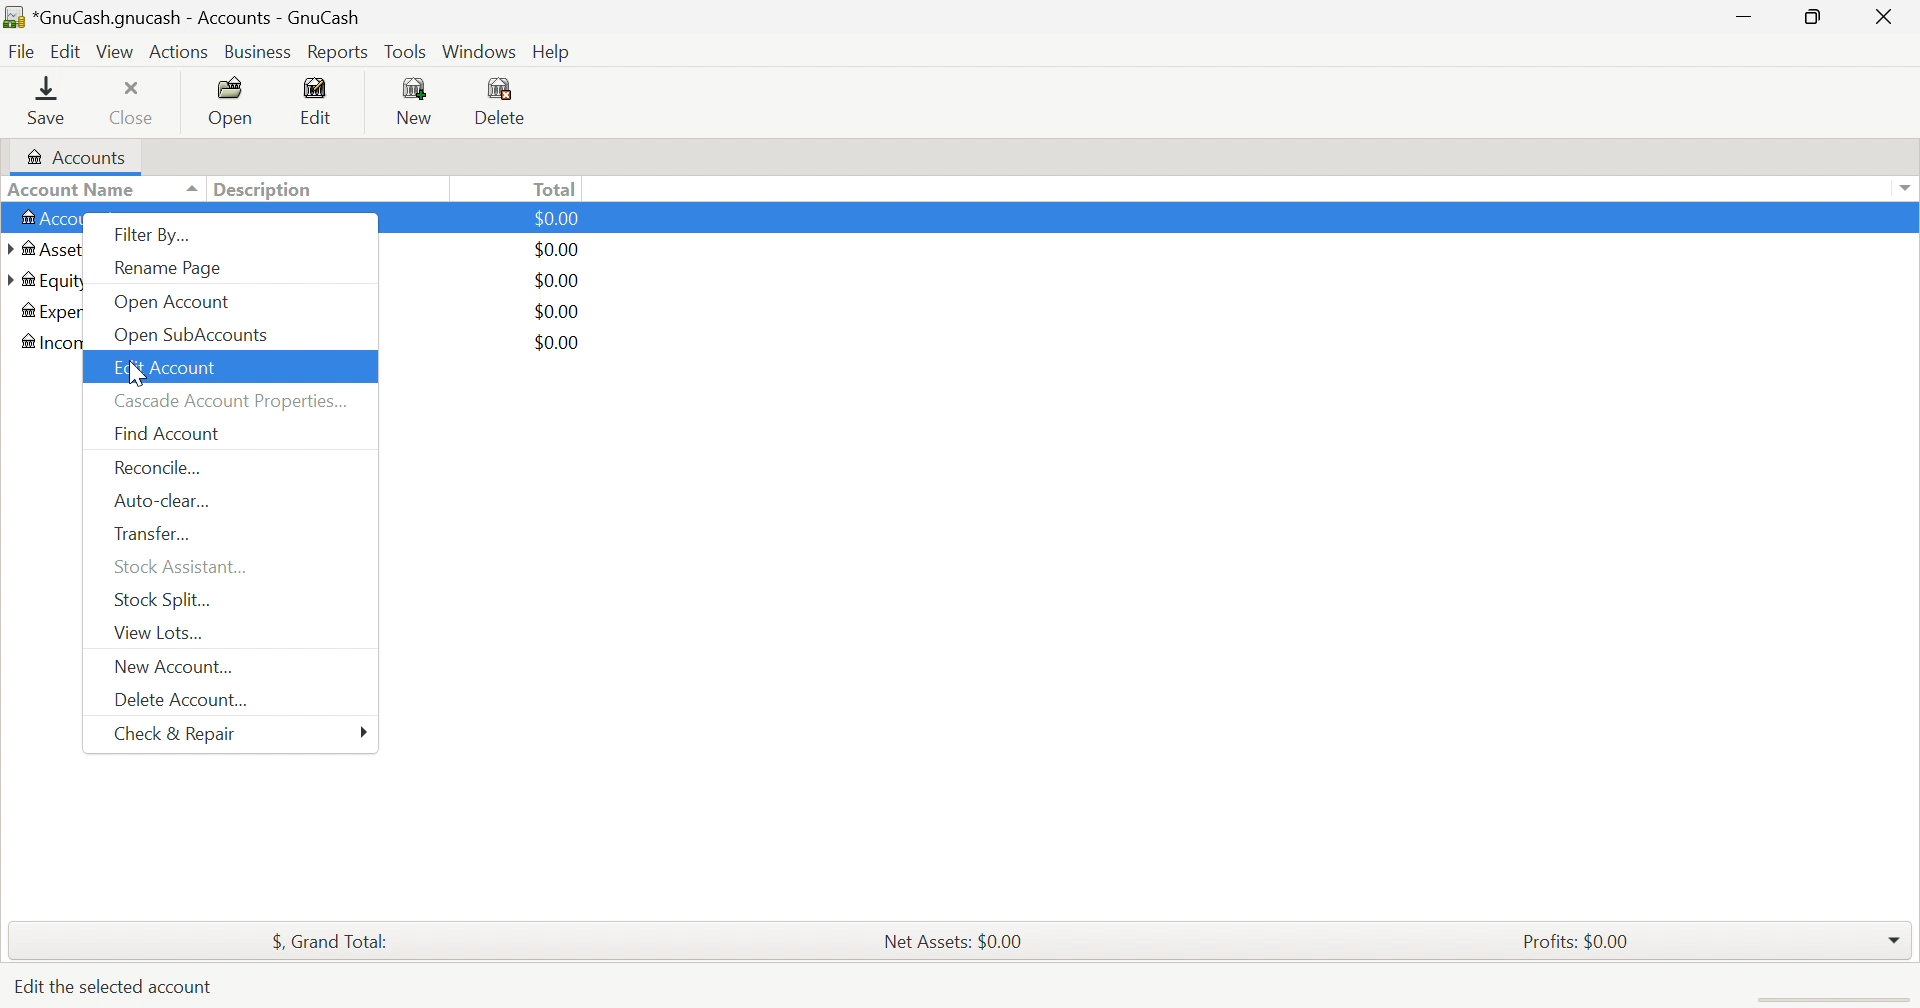  Describe the element at coordinates (50, 312) in the screenshot. I see `Expenses` at that location.